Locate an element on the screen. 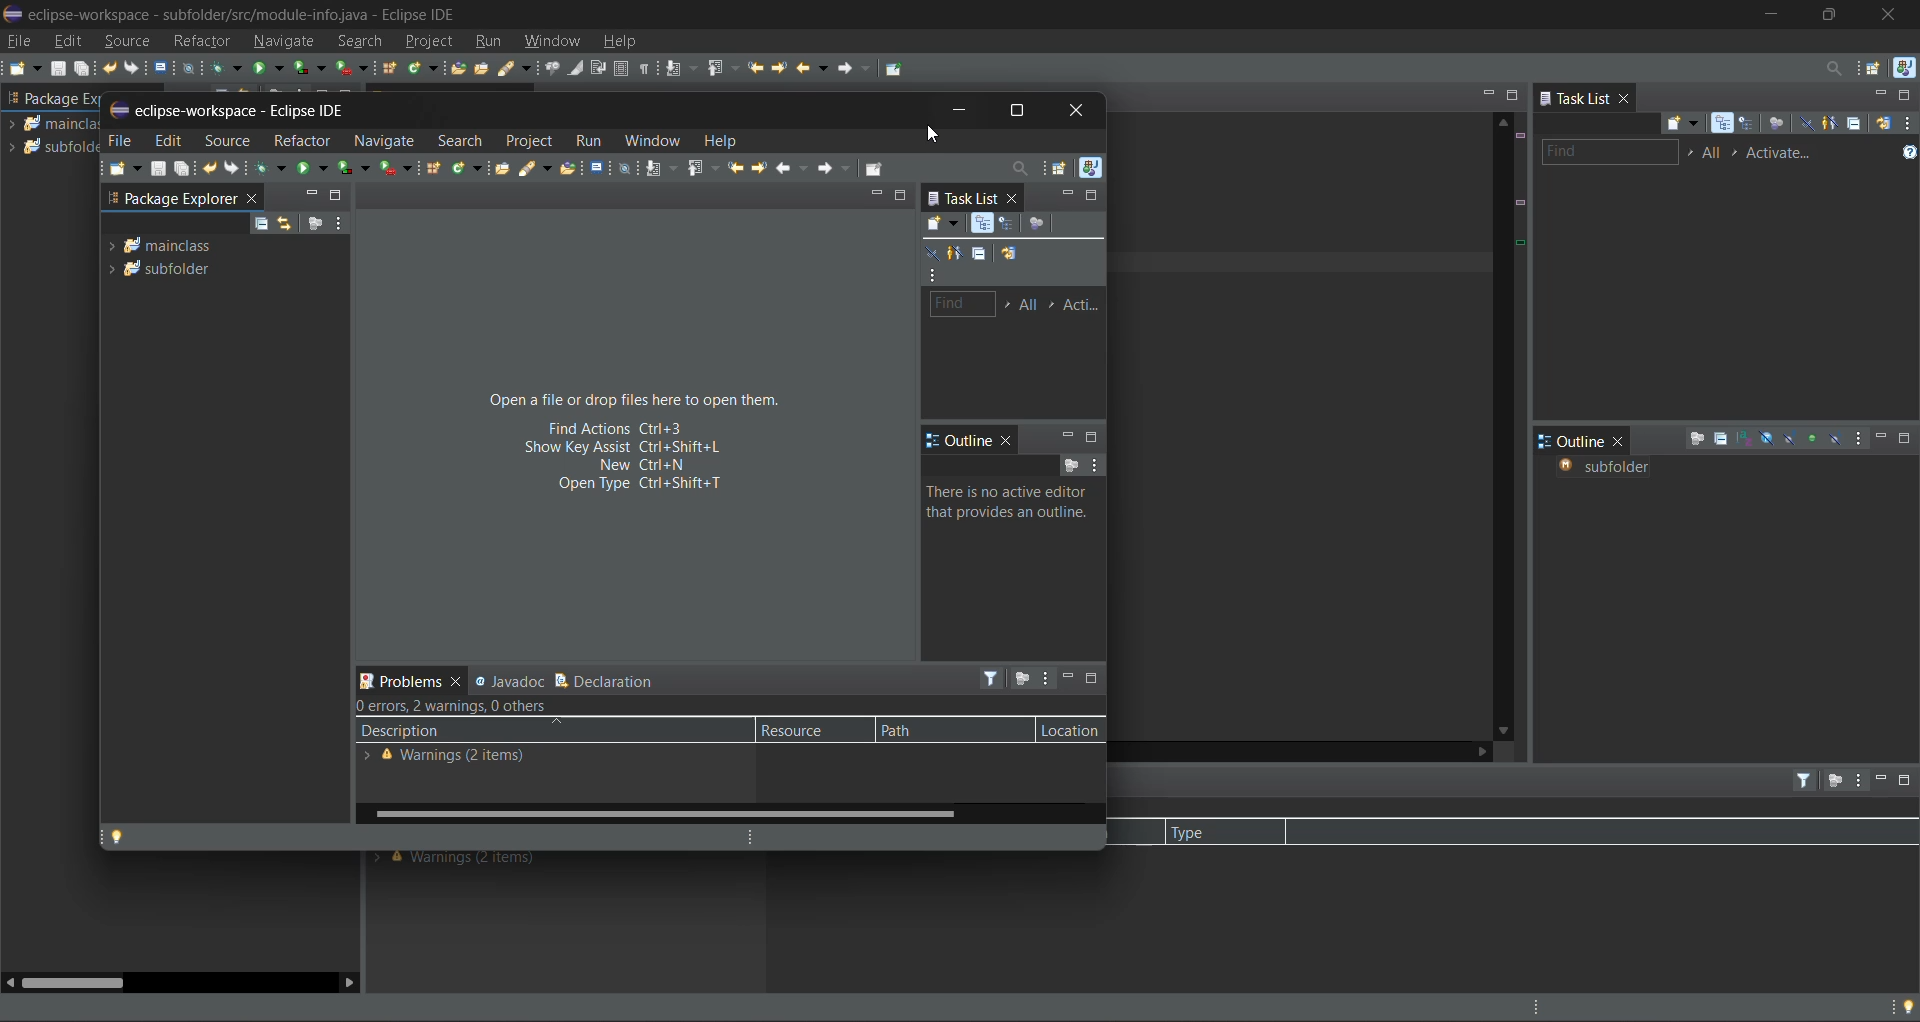  view menu is located at coordinates (932, 277).